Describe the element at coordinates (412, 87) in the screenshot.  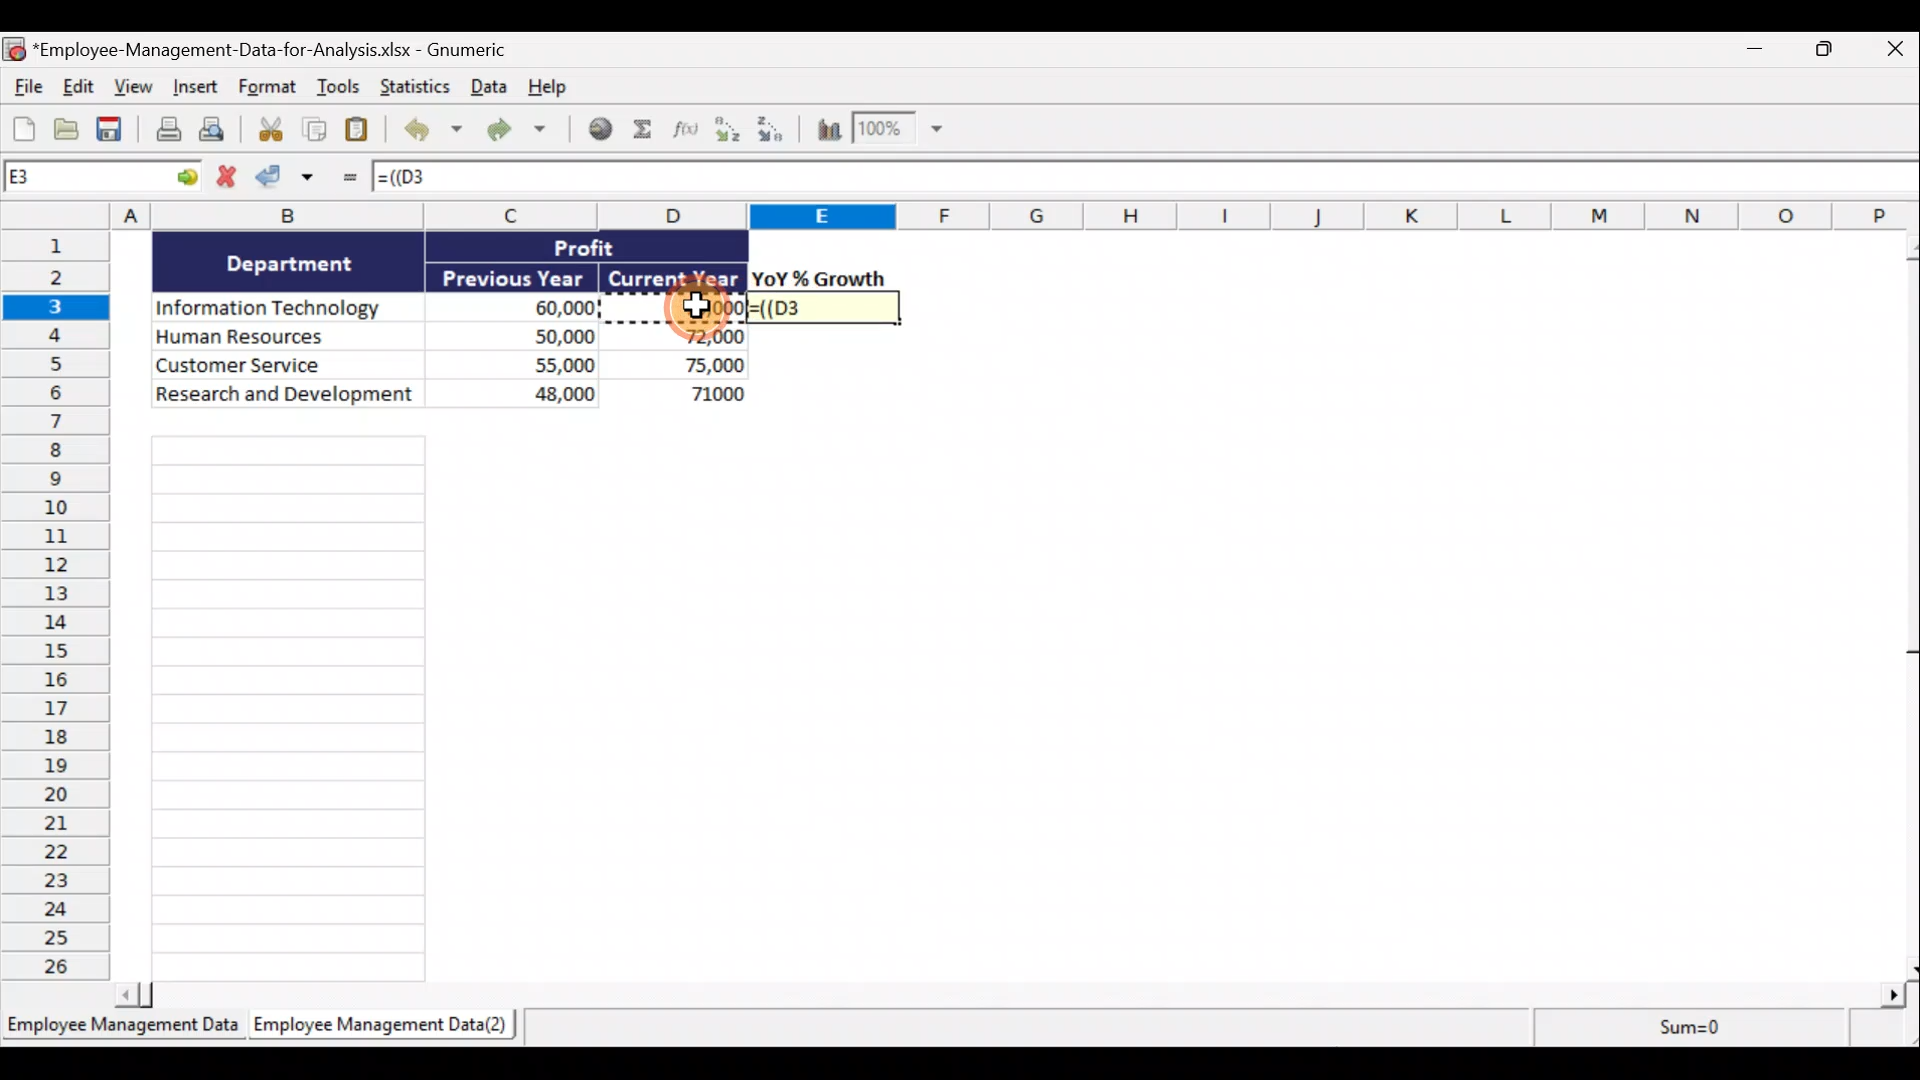
I see `Statistics` at that location.